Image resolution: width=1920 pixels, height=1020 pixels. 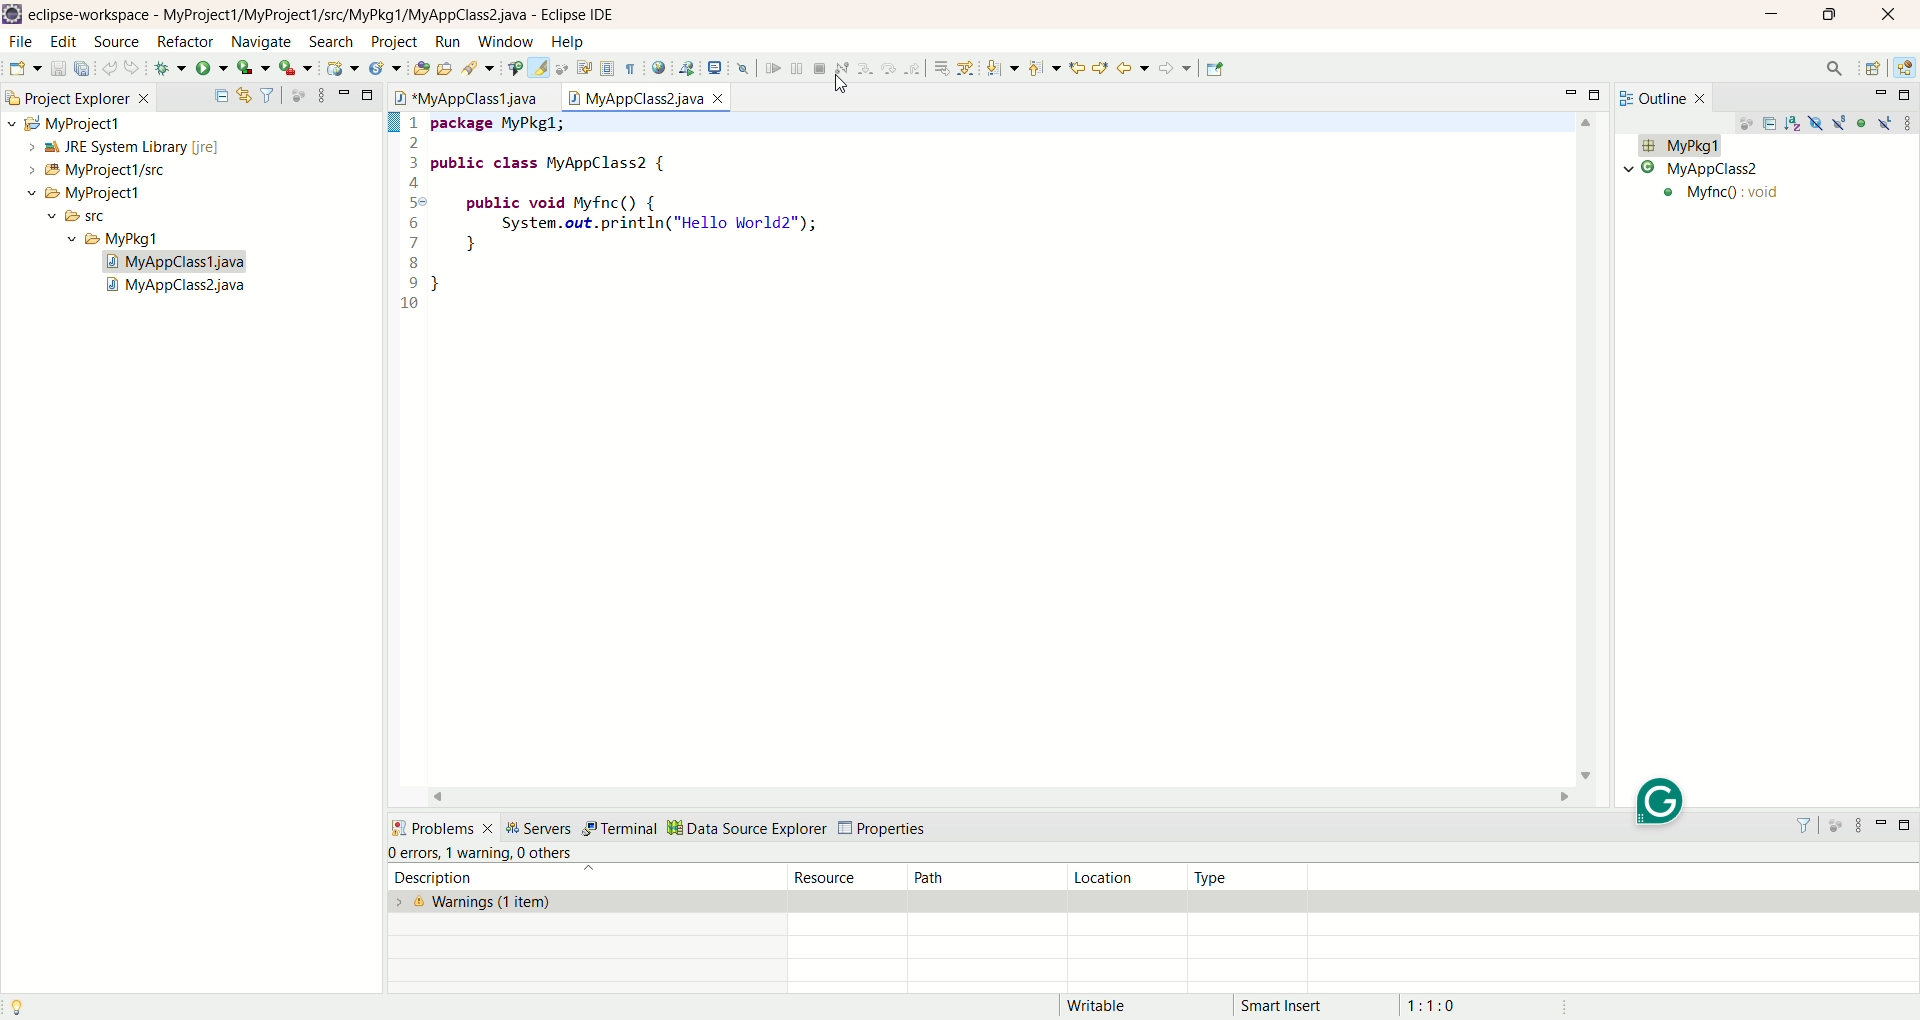 I want to click on resume, so click(x=771, y=70).